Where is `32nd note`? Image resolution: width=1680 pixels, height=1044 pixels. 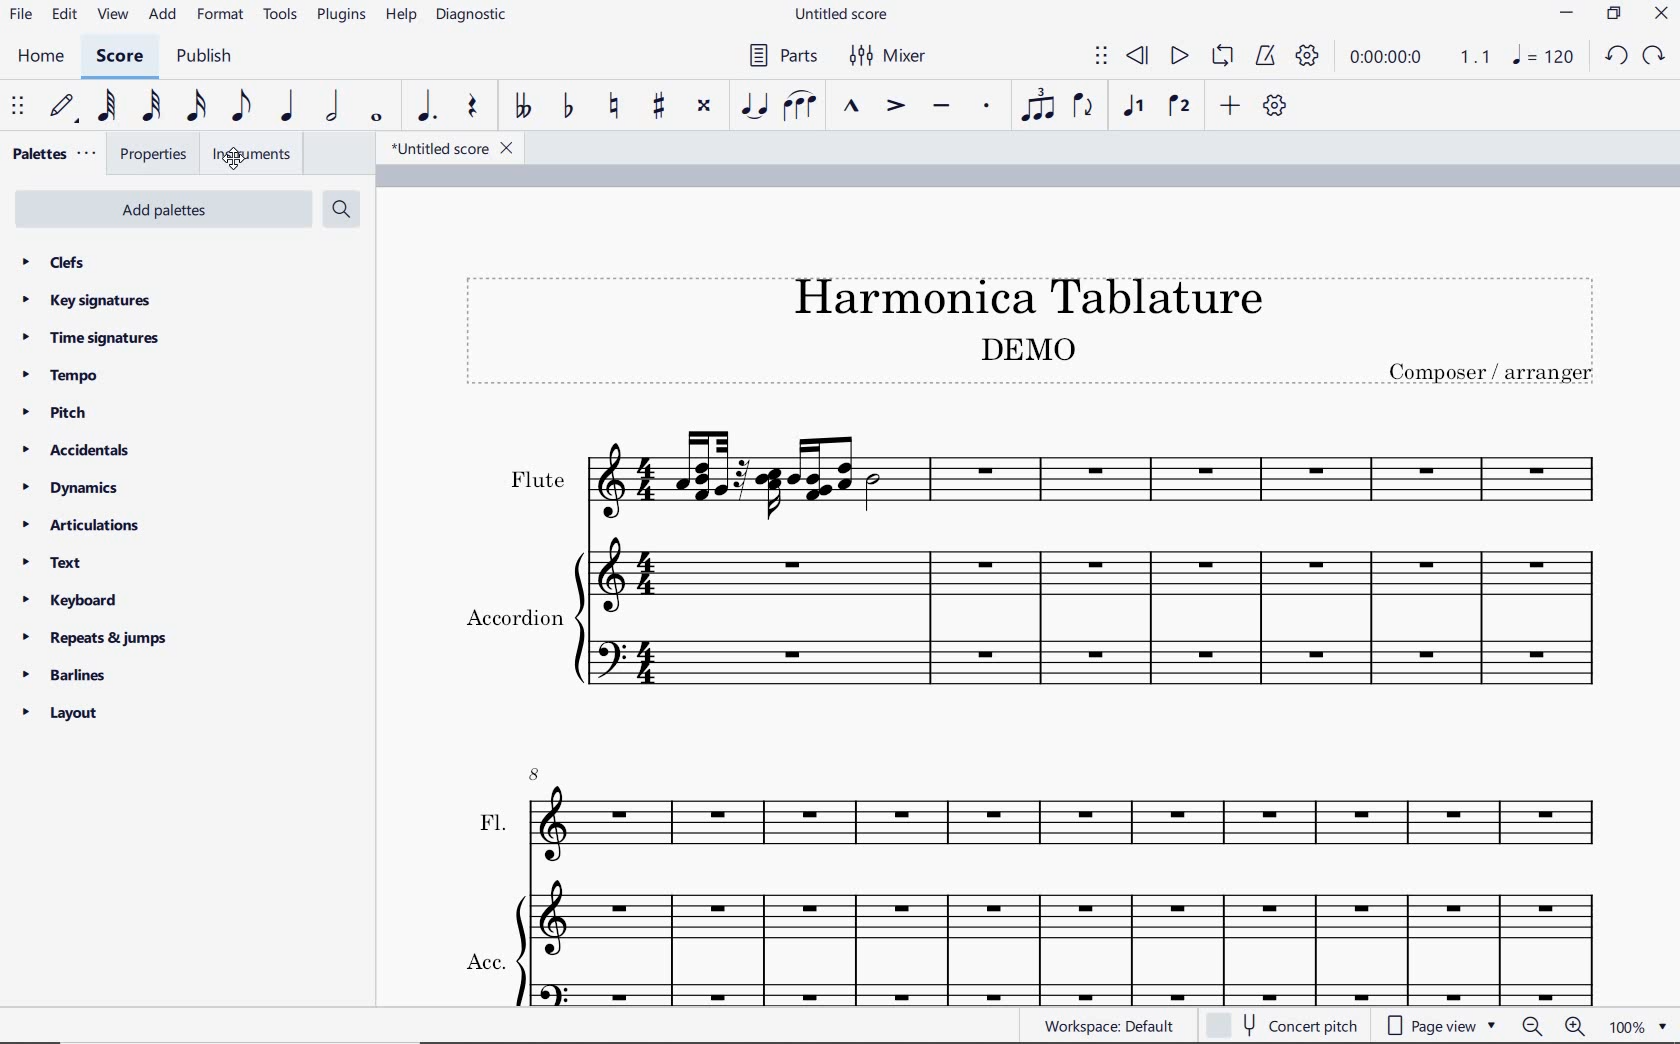 32nd note is located at coordinates (150, 107).